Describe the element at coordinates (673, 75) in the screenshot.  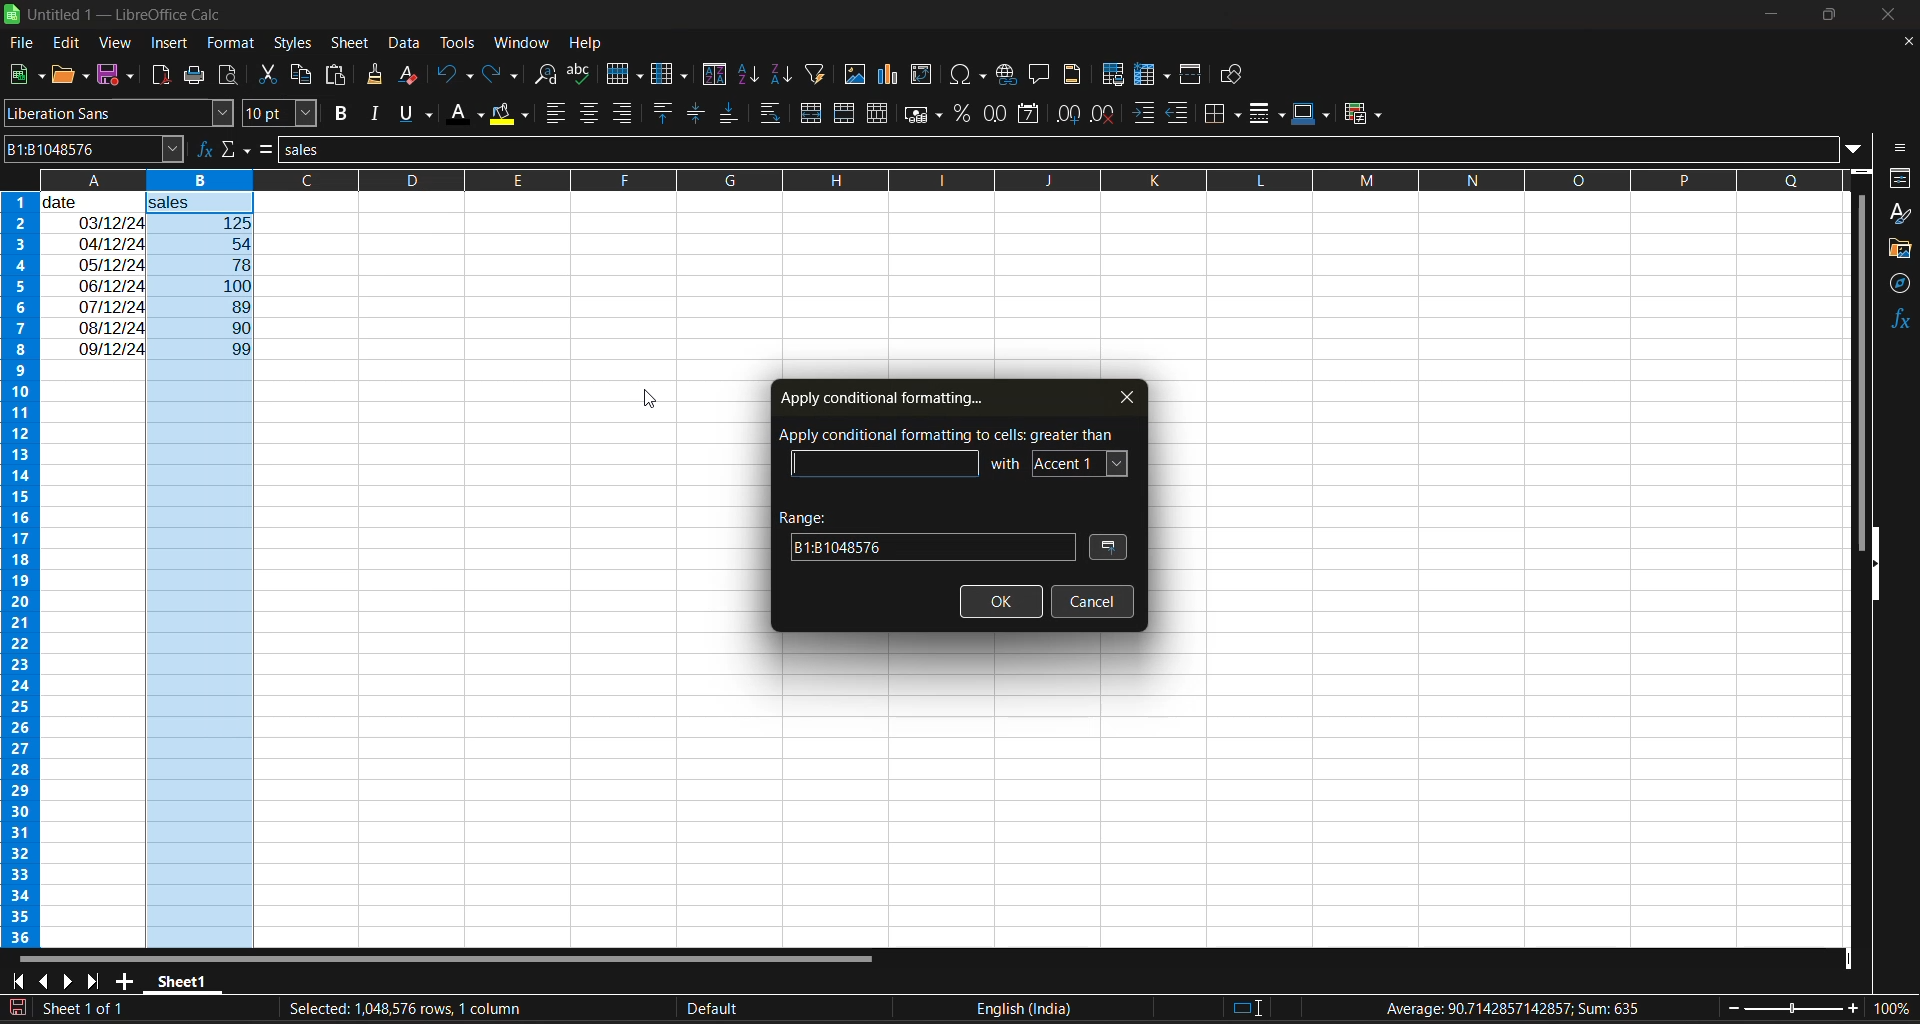
I see `column` at that location.